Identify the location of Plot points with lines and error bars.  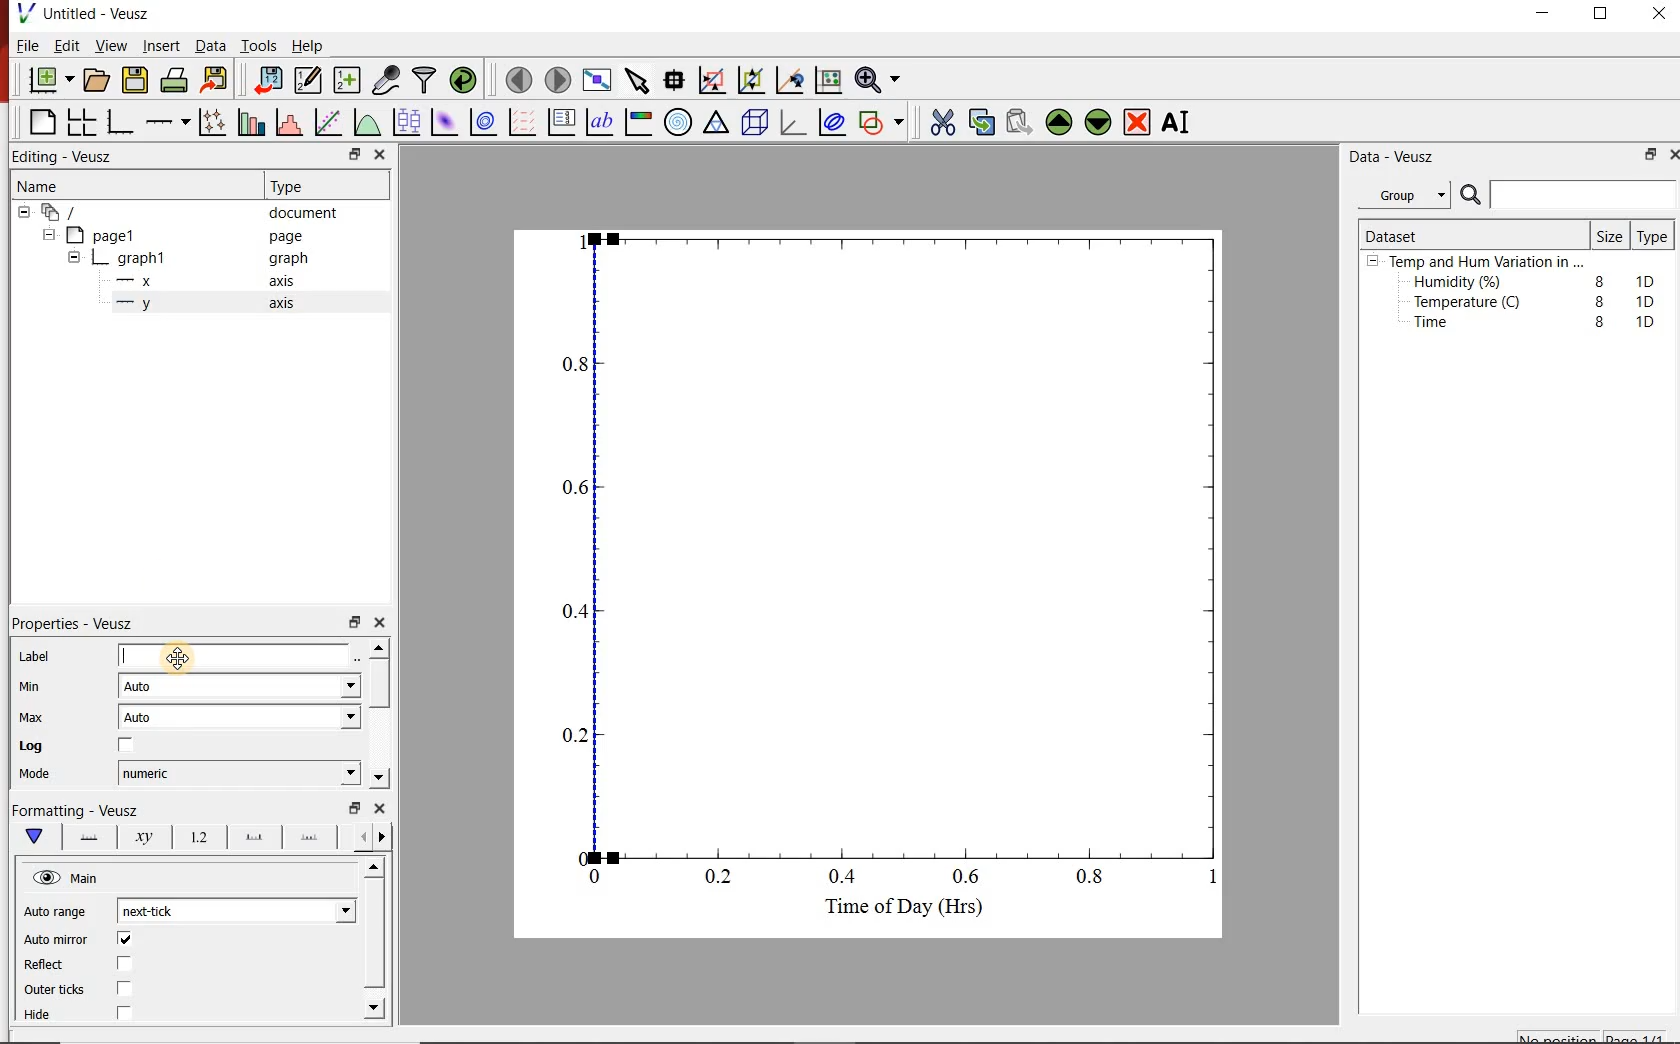
(212, 120).